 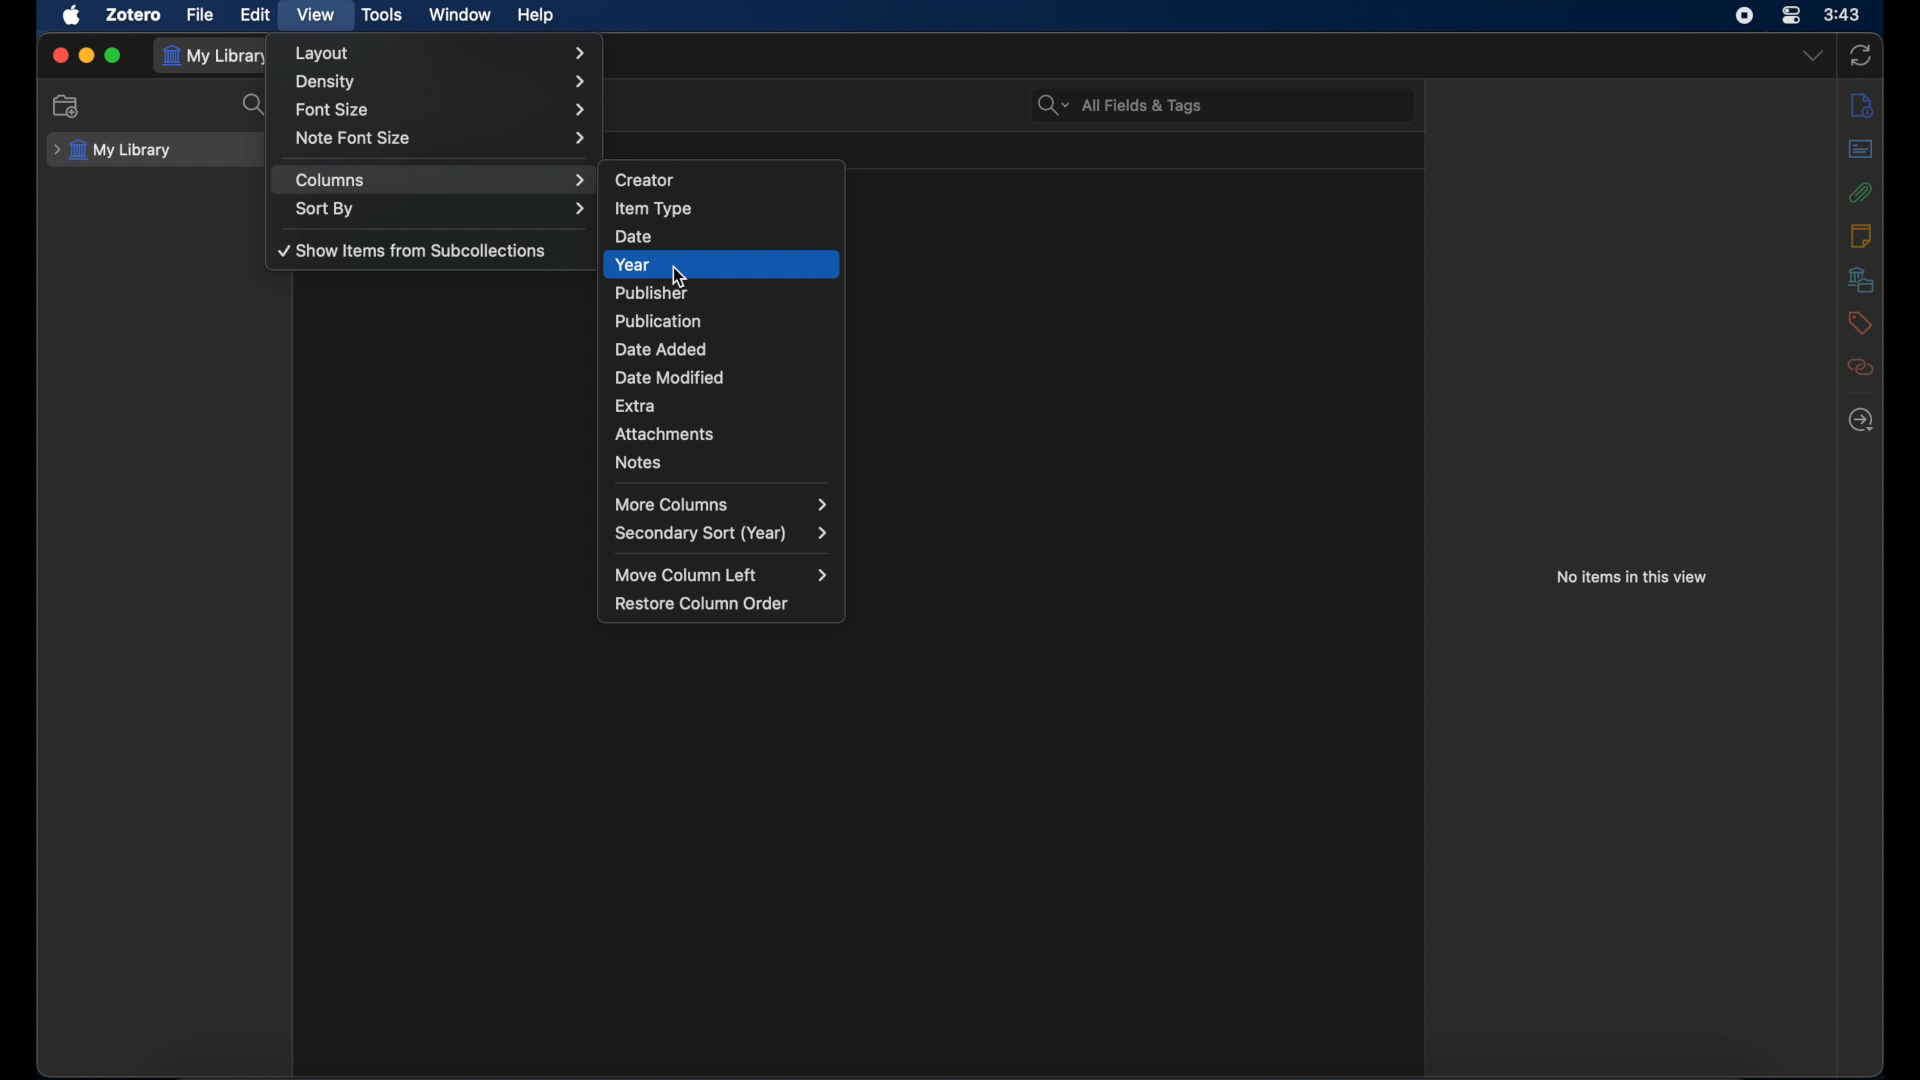 What do you see at coordinates (254, 14) in the screenshot?
I see `edit` at bounding box center [254, 14].